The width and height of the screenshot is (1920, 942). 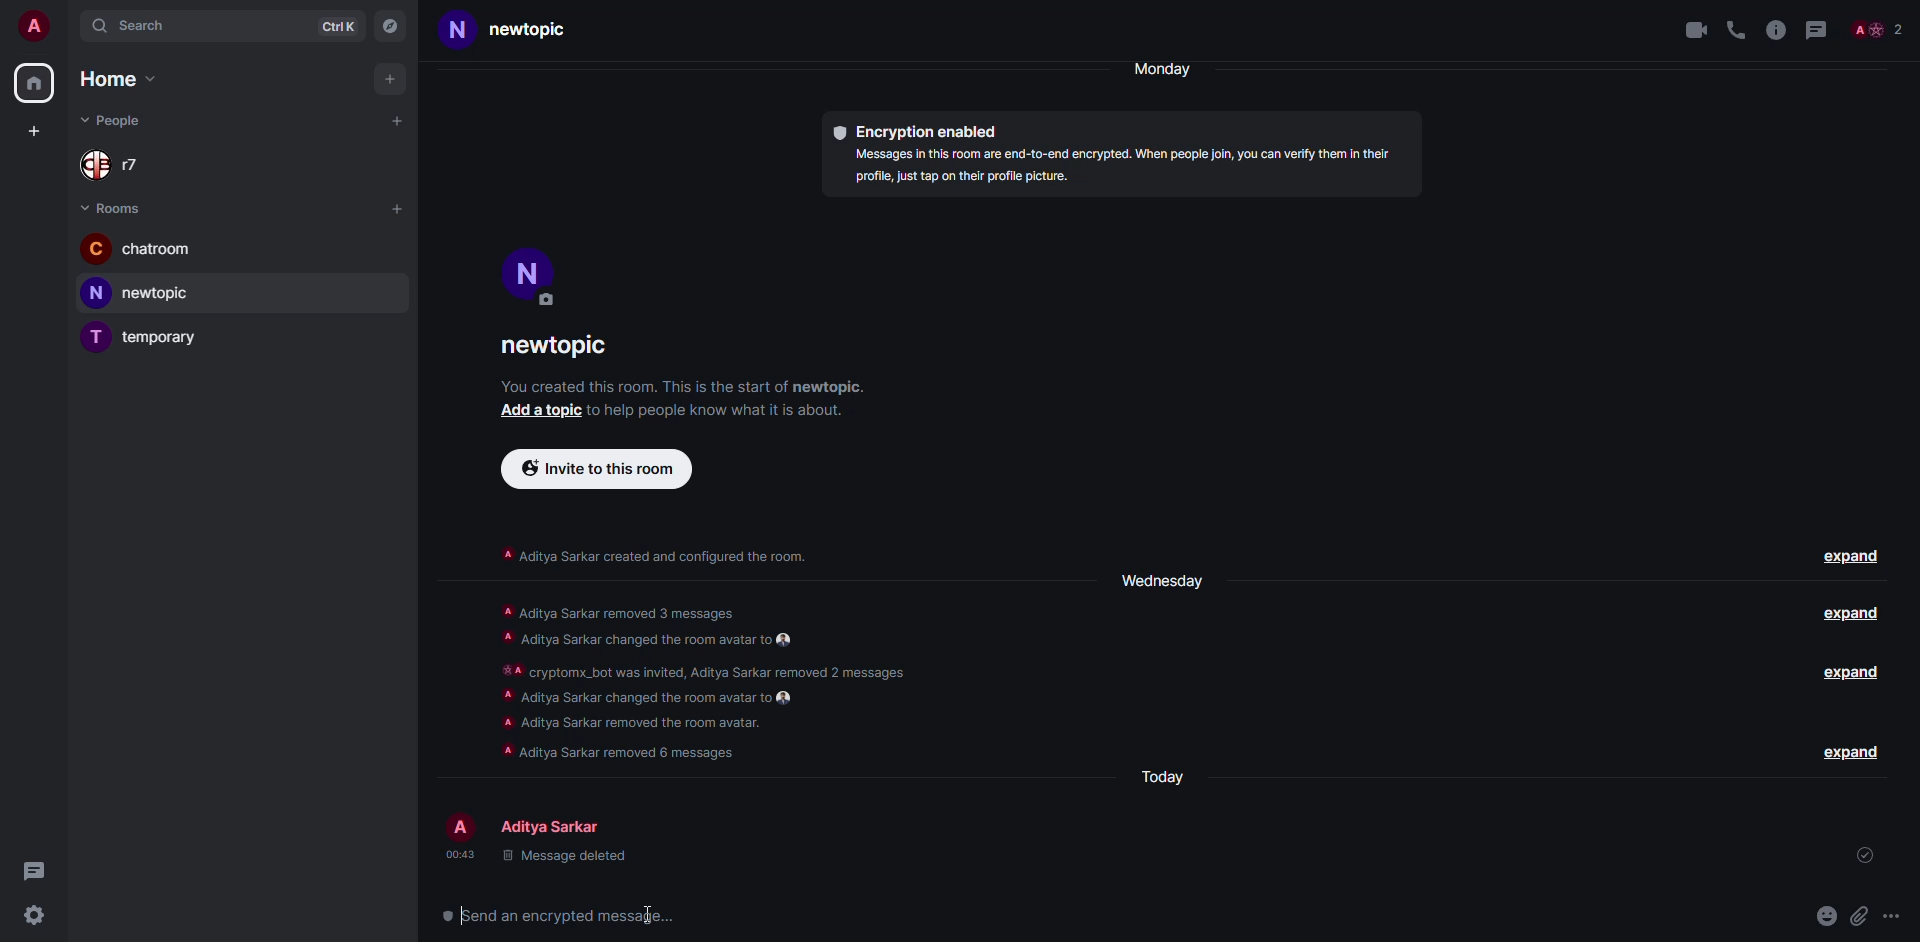 What do you see at coordinates (388, 79) in the screenshot?
I see `add` at bounding box center [388, 79].